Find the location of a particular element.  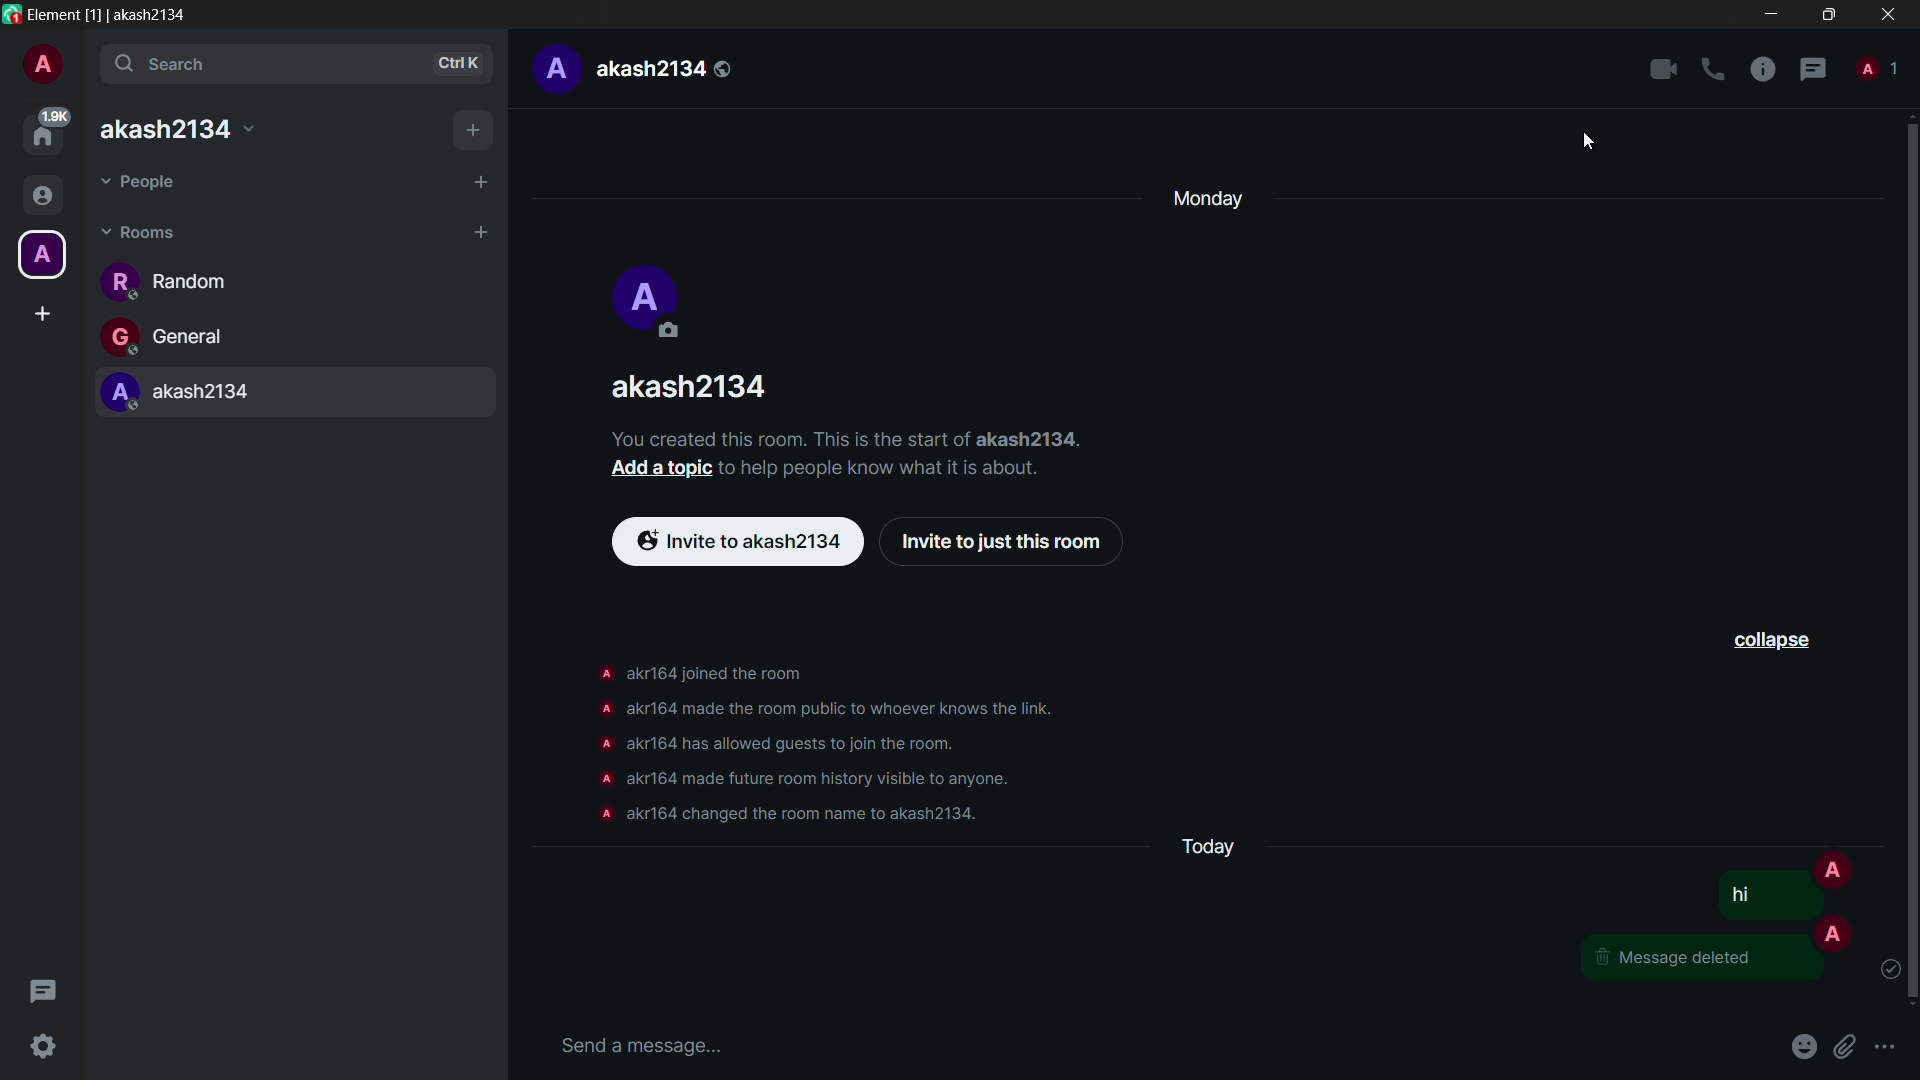

akash2134 is located at coordinates (303, 398).